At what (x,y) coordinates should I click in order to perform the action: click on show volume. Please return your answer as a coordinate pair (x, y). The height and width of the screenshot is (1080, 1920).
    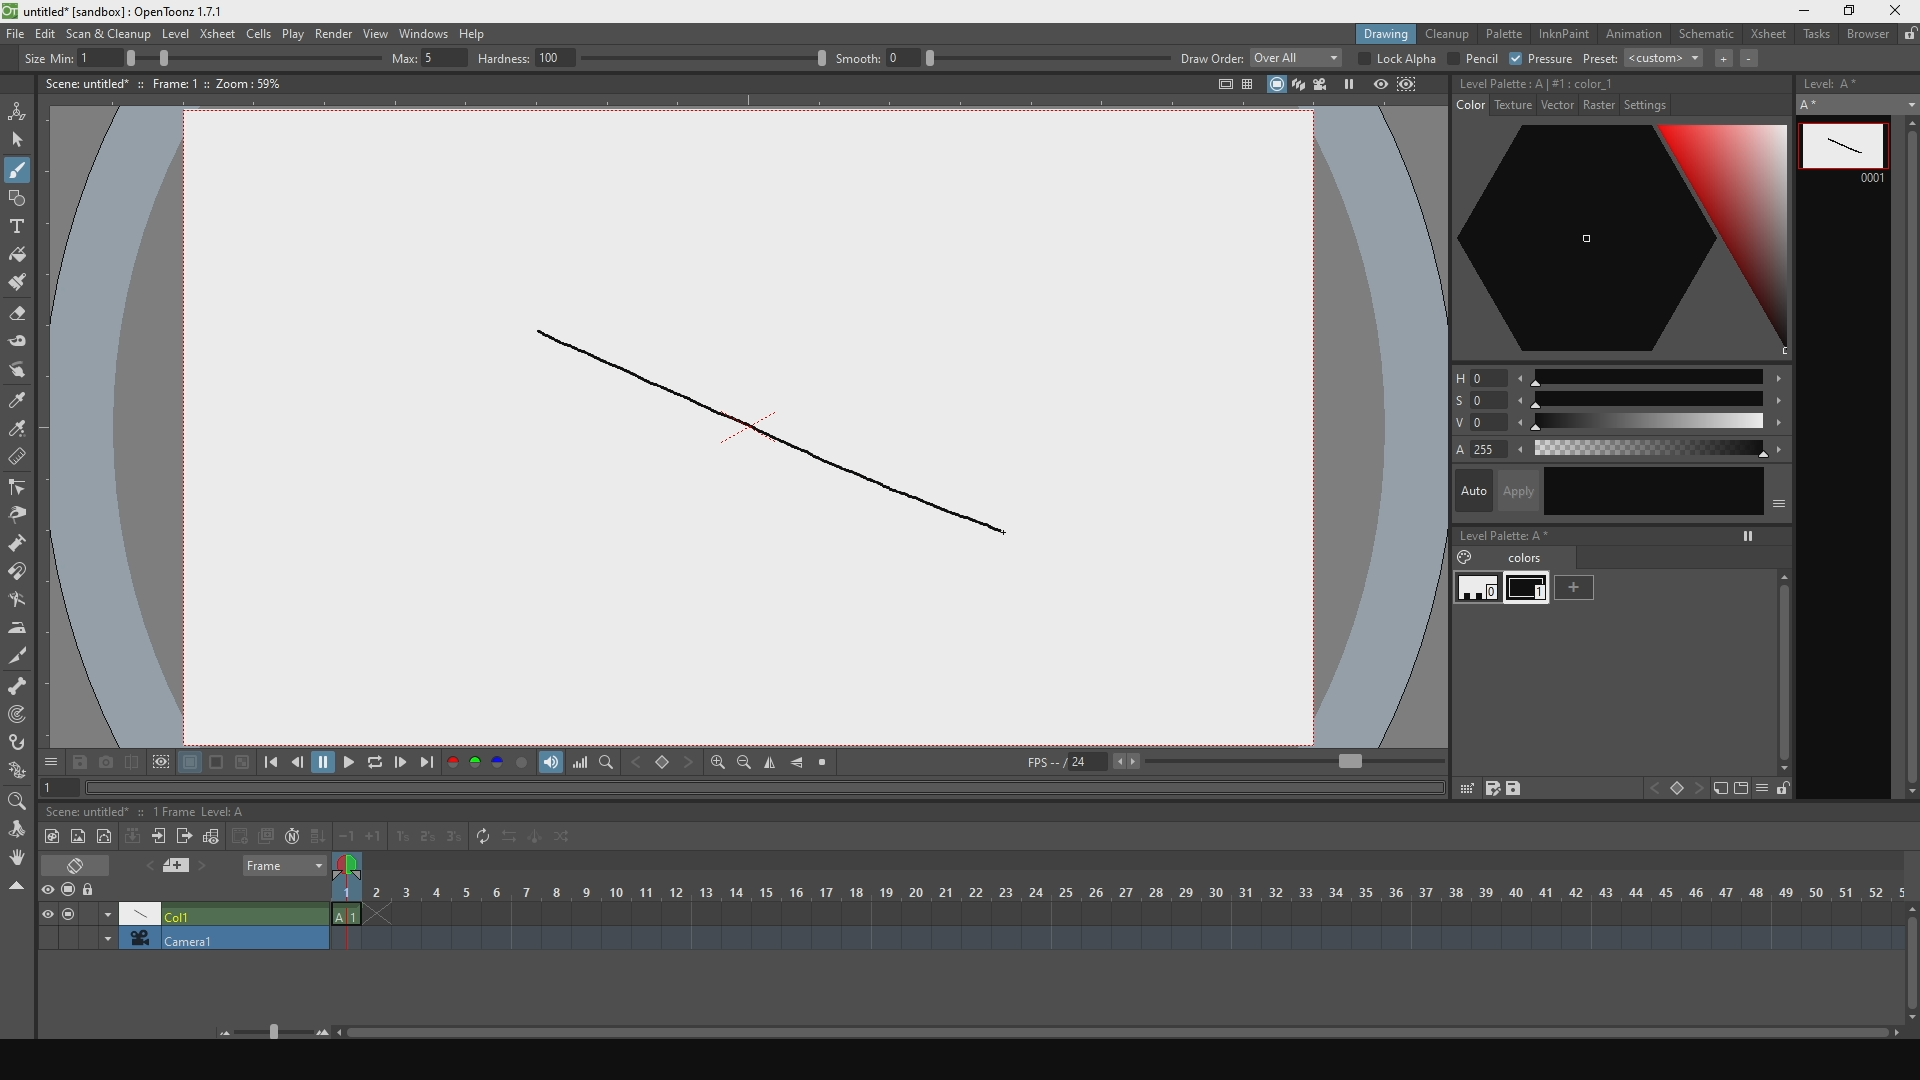
    Looking at the image, I should click on (550, 764).